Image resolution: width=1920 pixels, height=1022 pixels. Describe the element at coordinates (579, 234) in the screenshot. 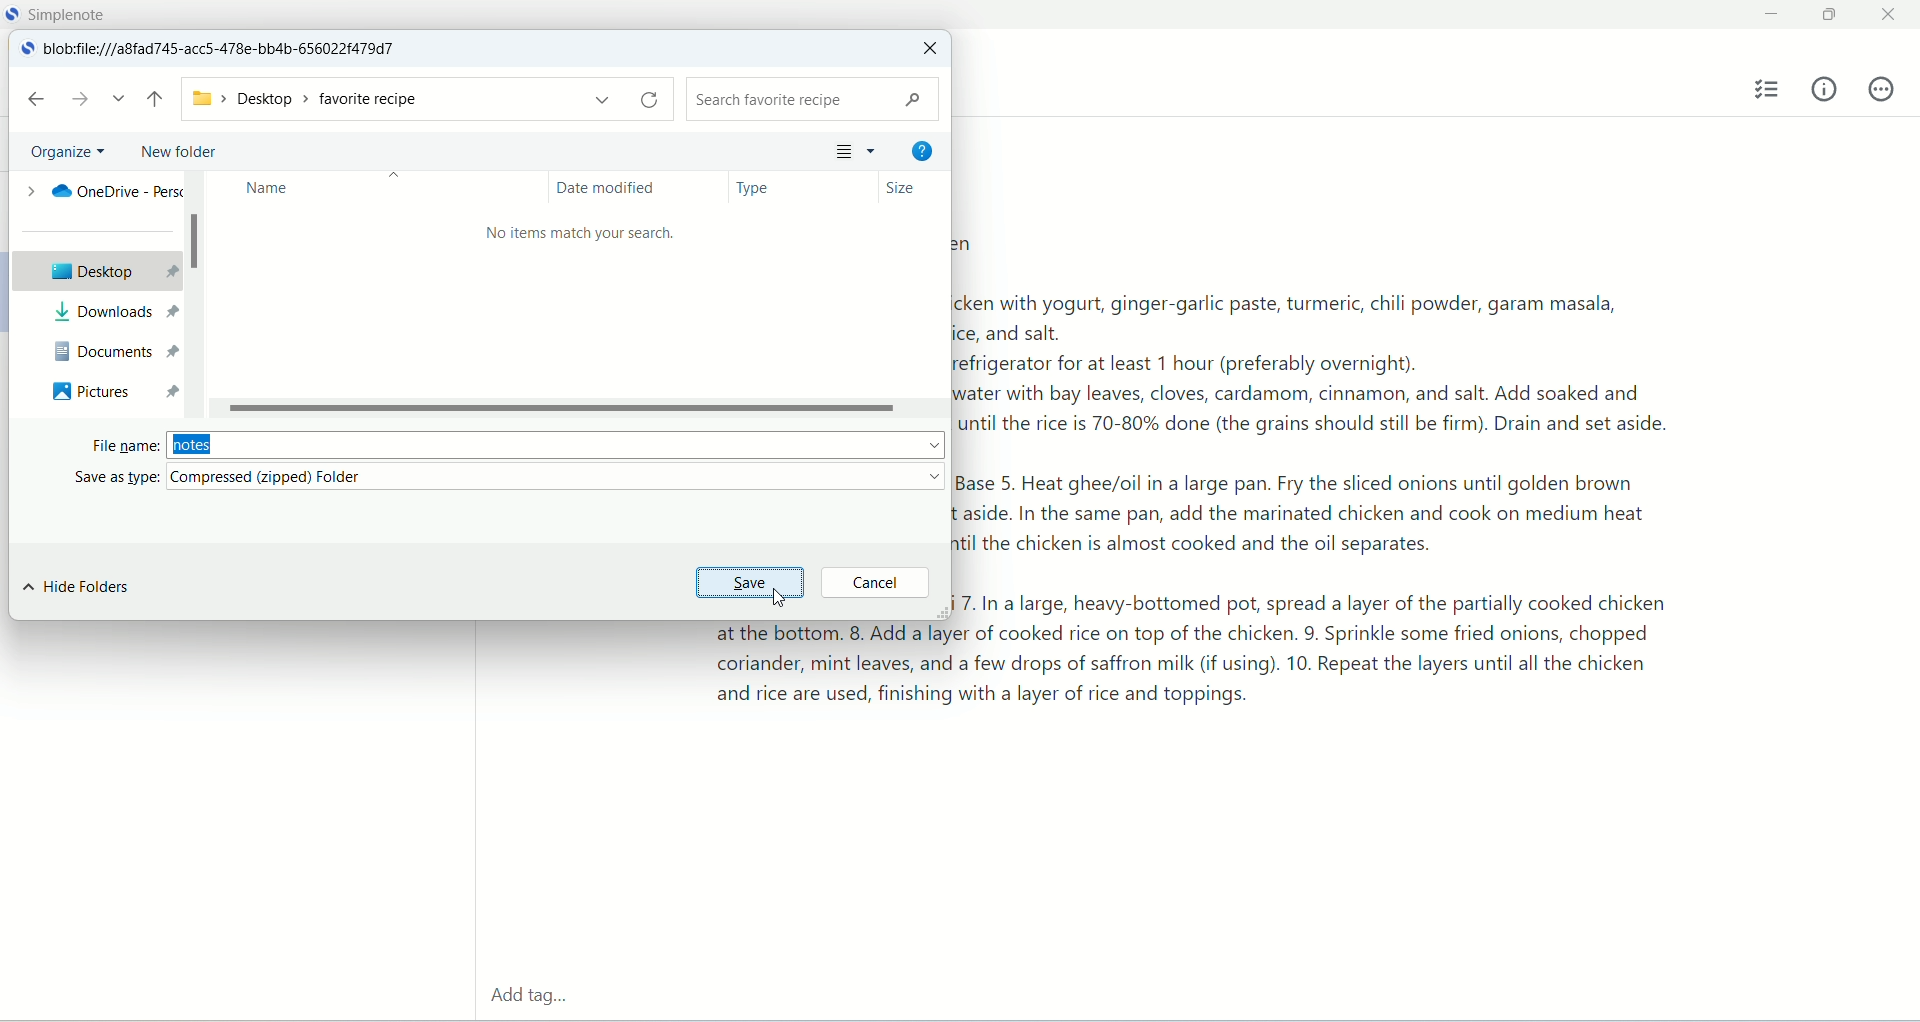

I see `no items match your search` at that location.